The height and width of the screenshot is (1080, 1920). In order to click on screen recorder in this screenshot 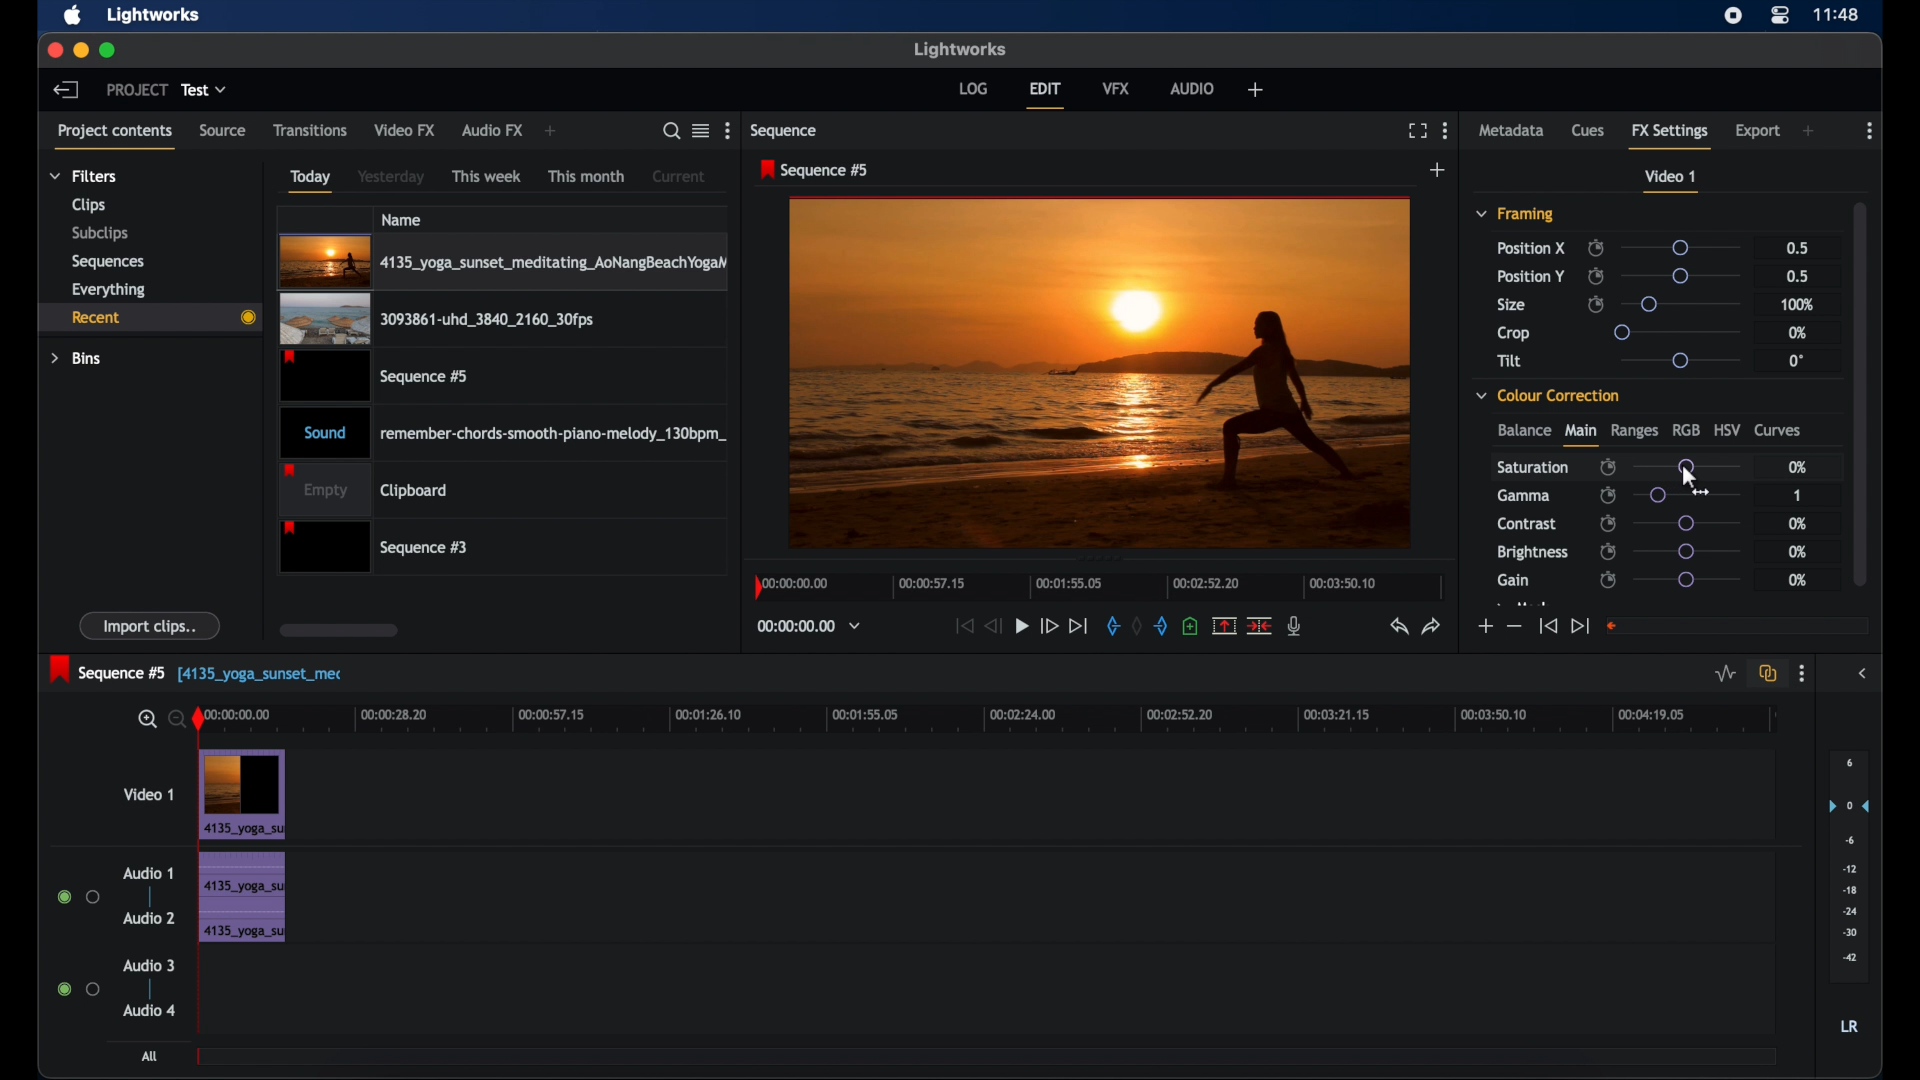, I will do `click(1734, 15)`.